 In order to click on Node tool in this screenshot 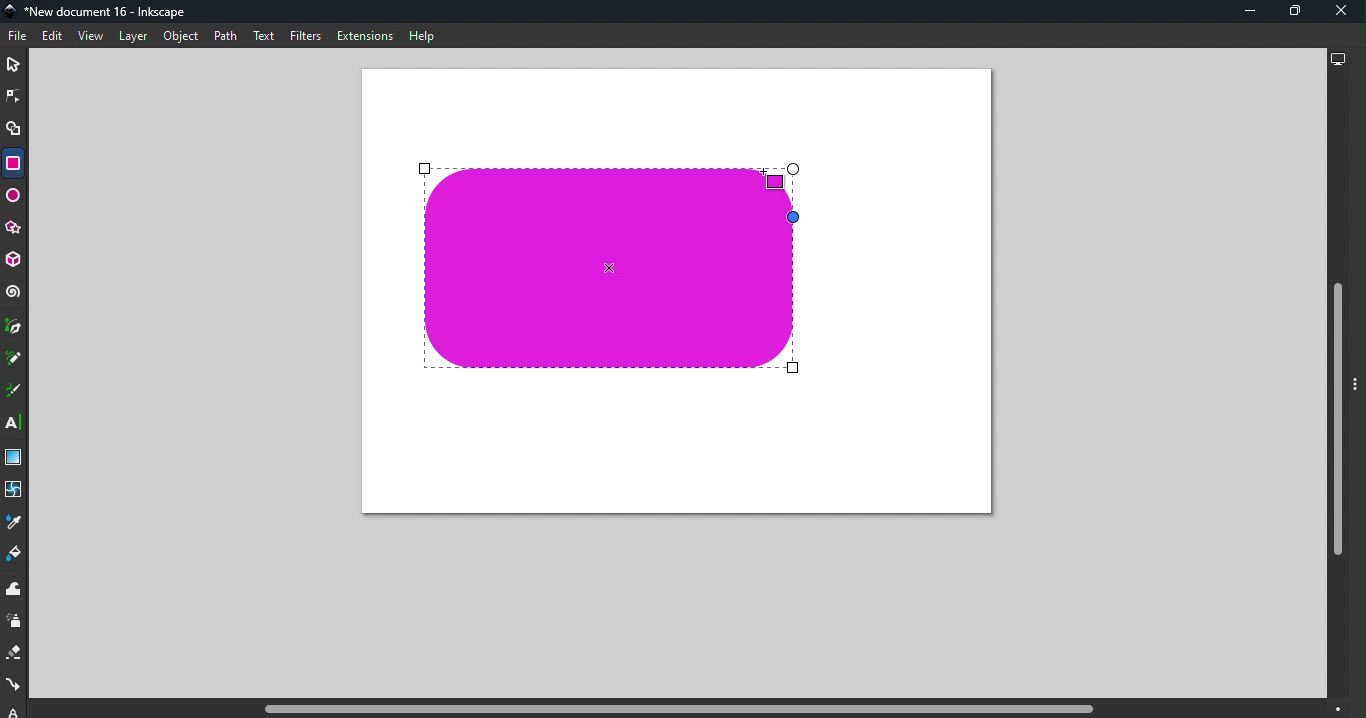, I will do `click(14, 95)`.